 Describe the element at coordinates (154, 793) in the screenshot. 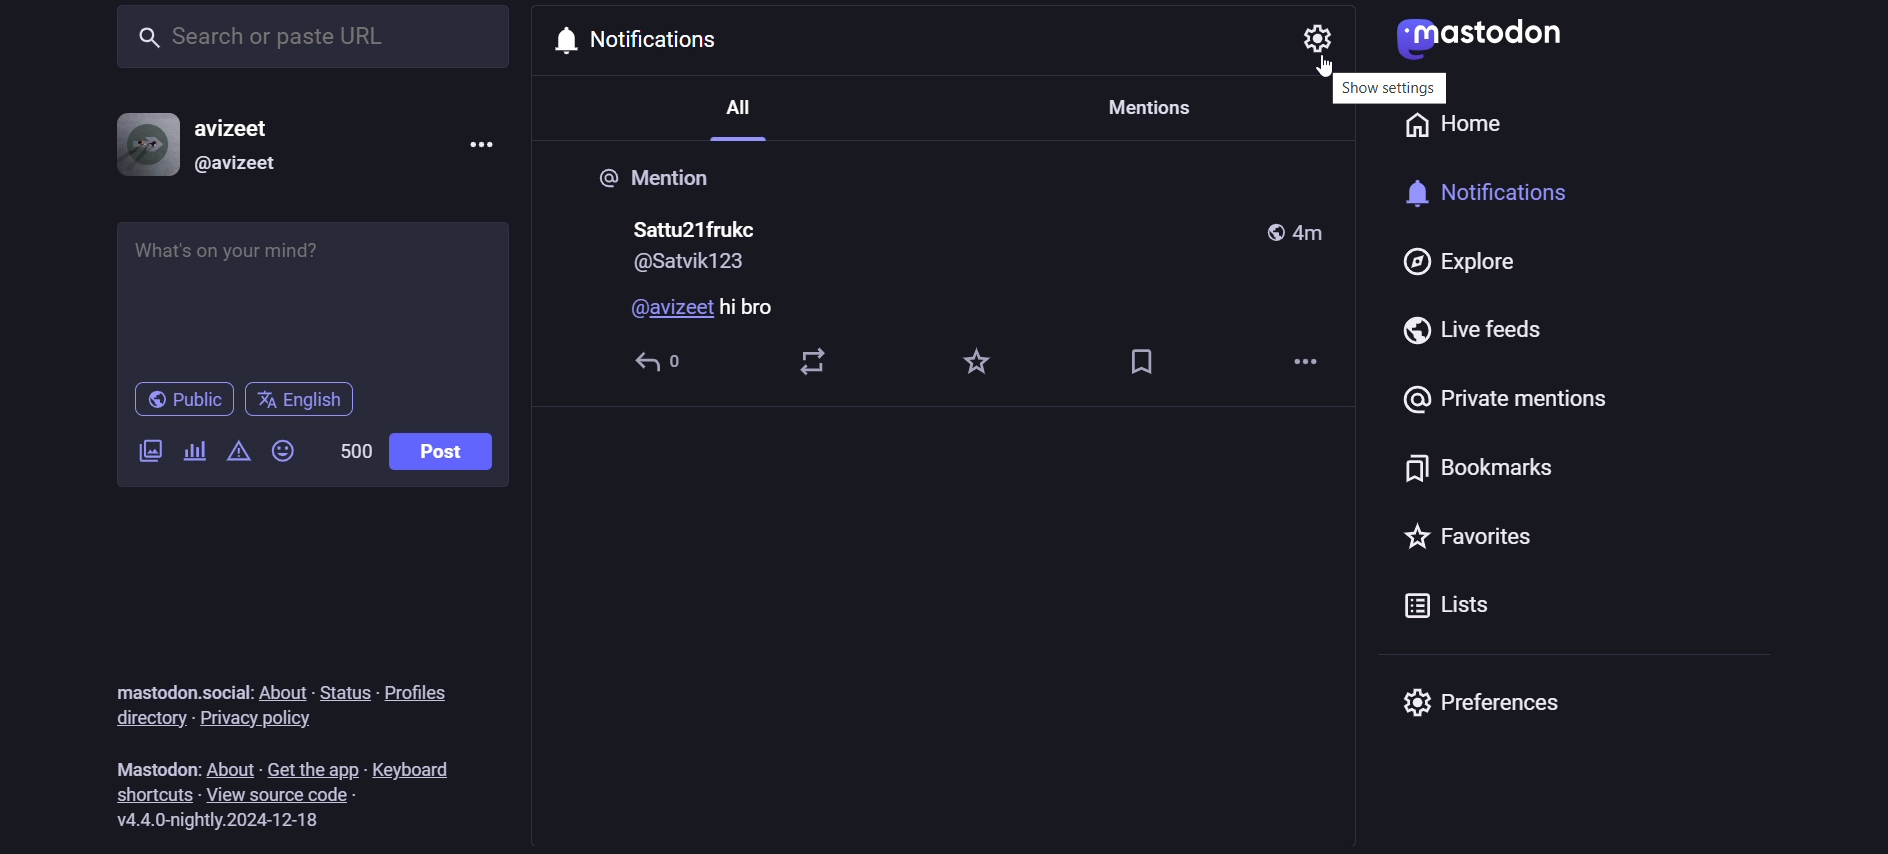

I see `shortcuts` at that location.